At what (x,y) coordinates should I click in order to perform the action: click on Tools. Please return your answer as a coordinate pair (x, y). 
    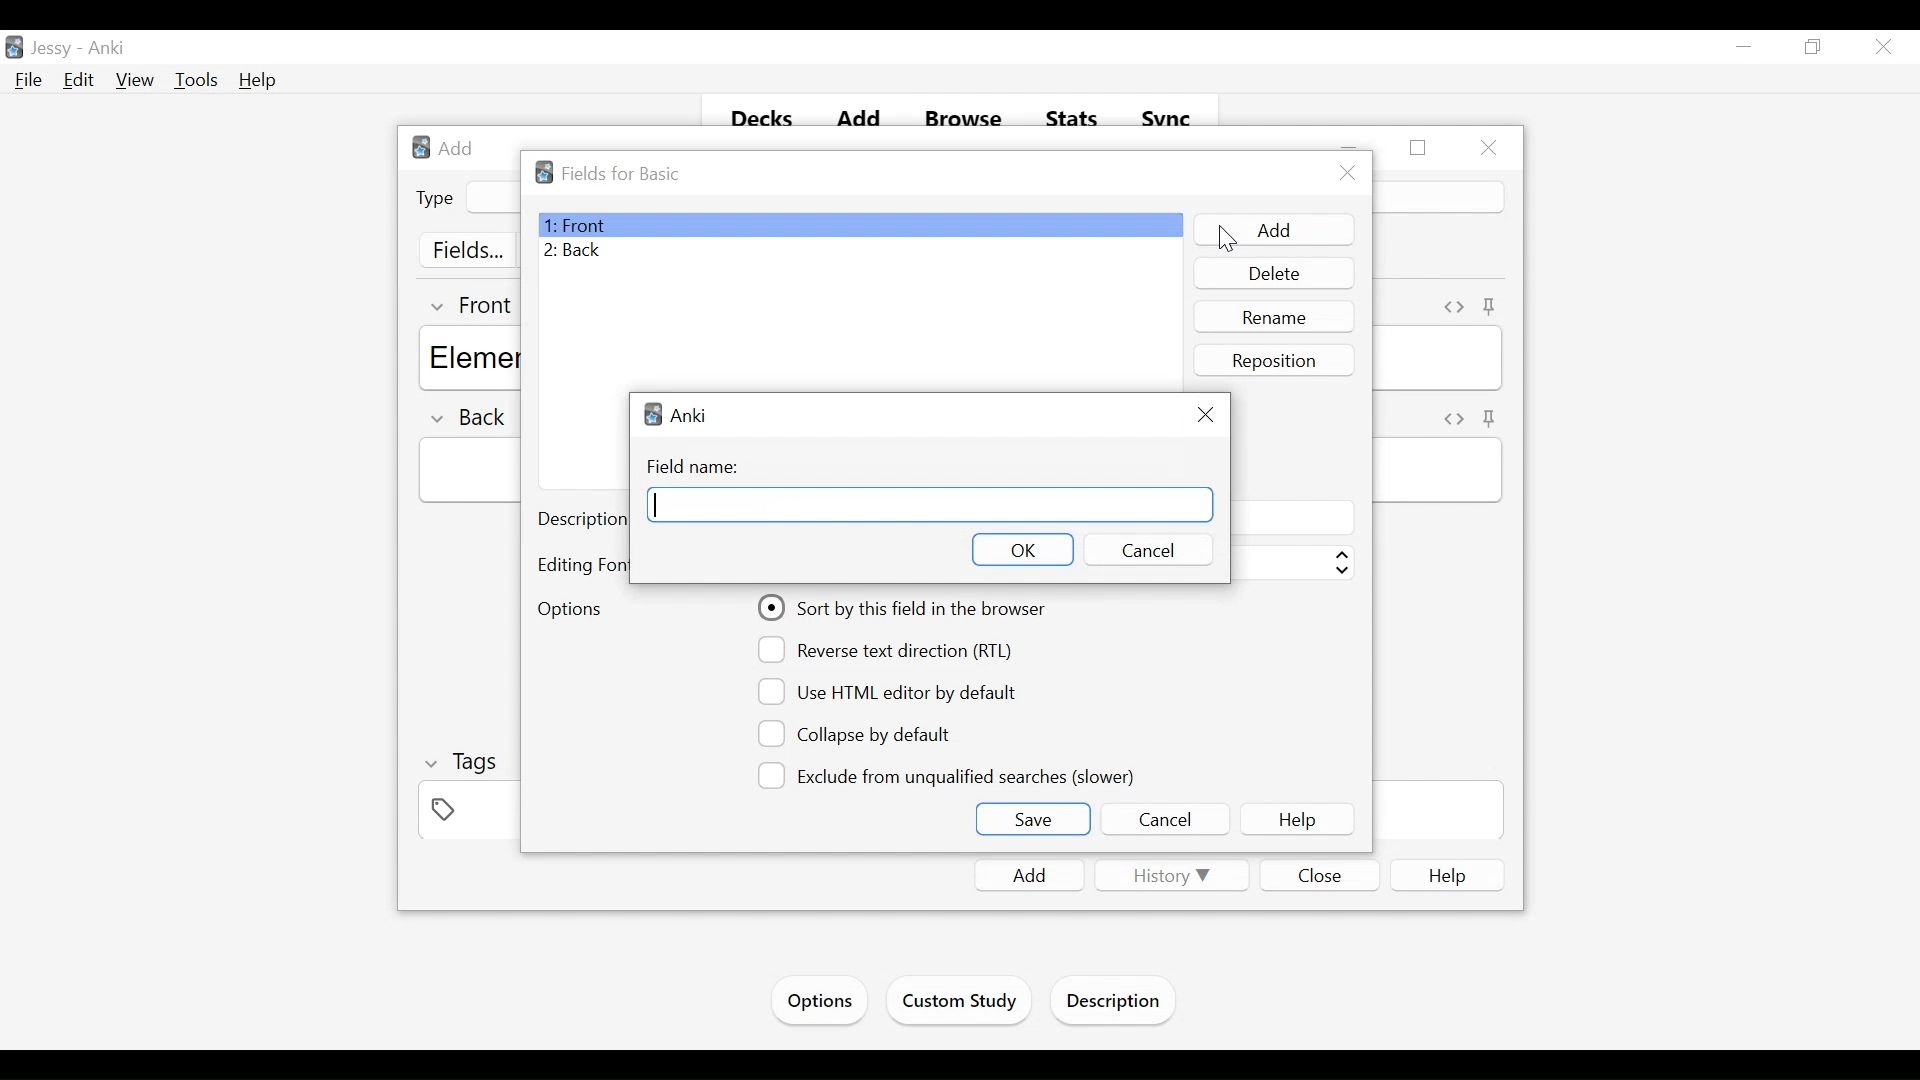
    Looking at the image, I should click on (196, 81).